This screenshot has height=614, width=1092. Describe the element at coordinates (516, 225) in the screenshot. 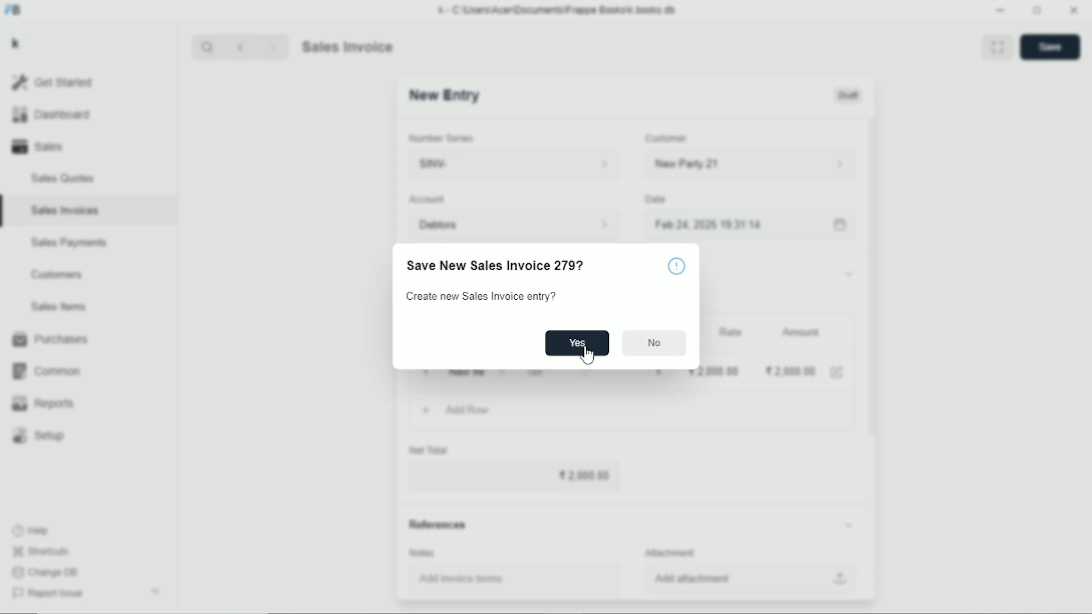

I see `Debtors` at that location.